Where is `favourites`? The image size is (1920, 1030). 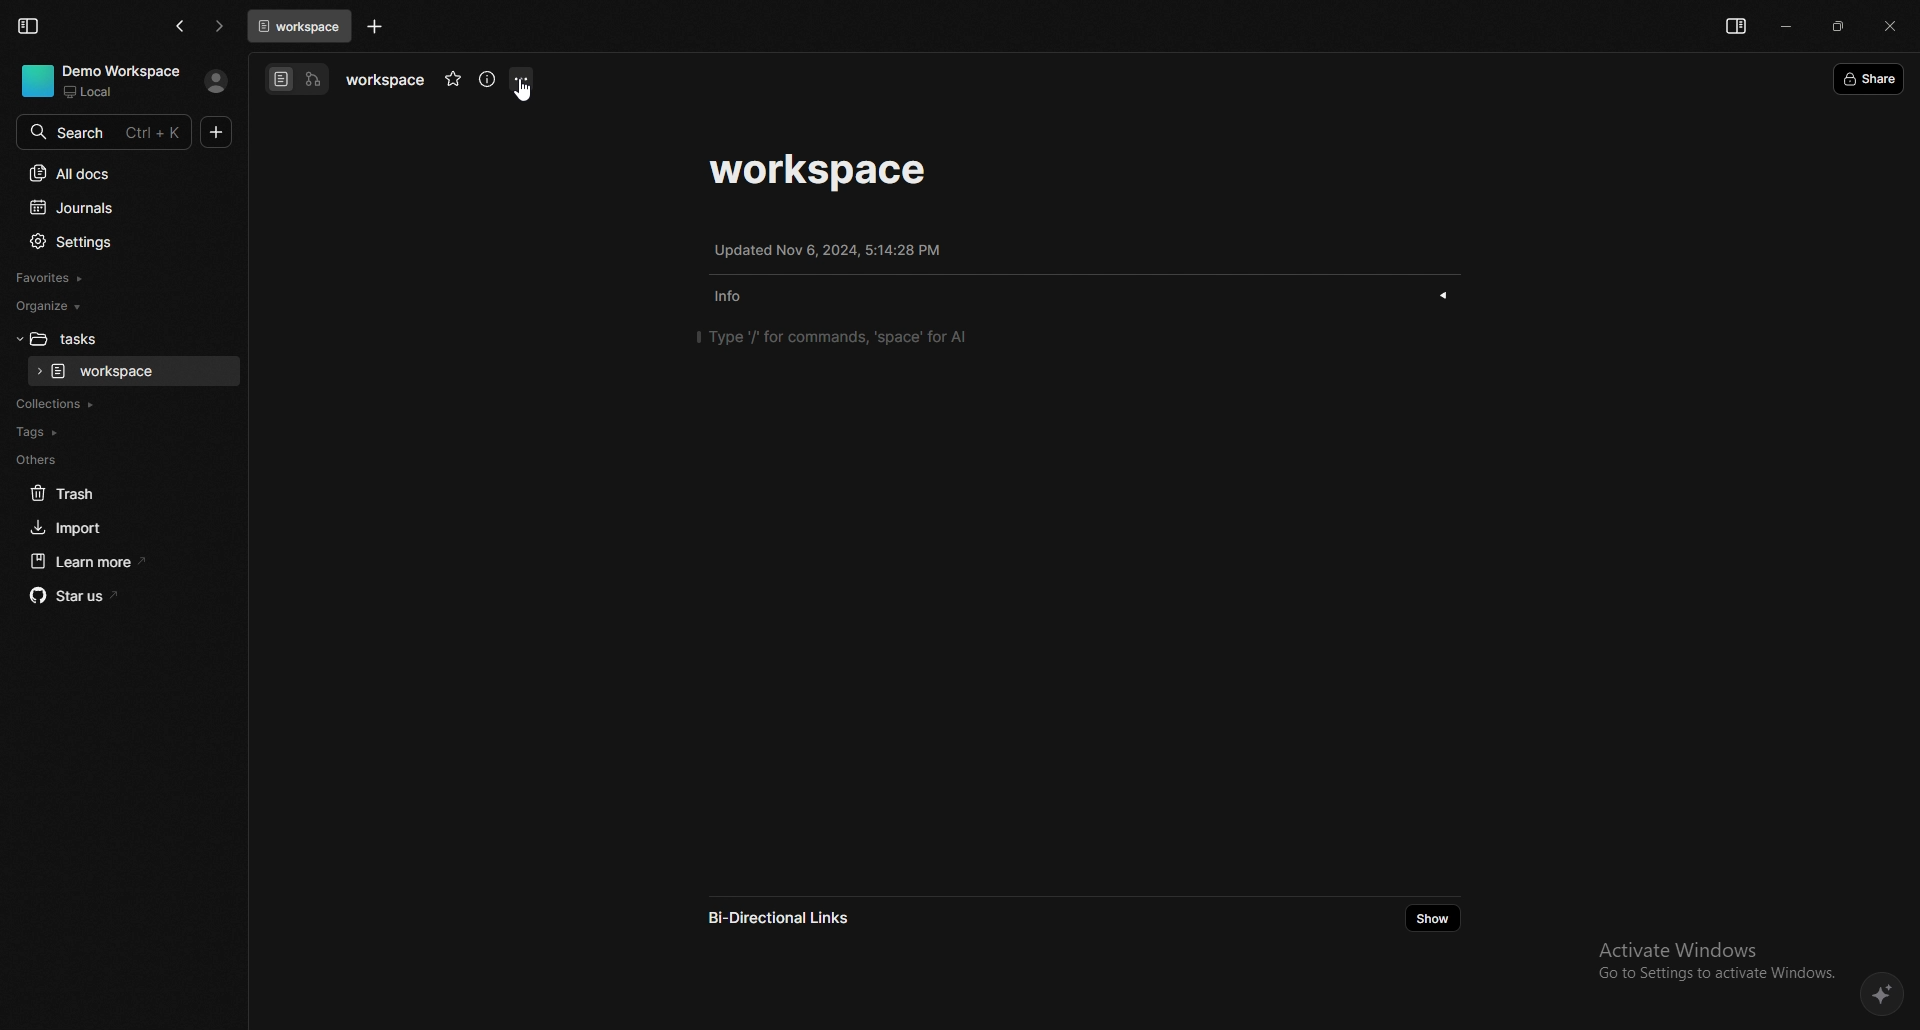 favourites is located at coordinates (110, 279).